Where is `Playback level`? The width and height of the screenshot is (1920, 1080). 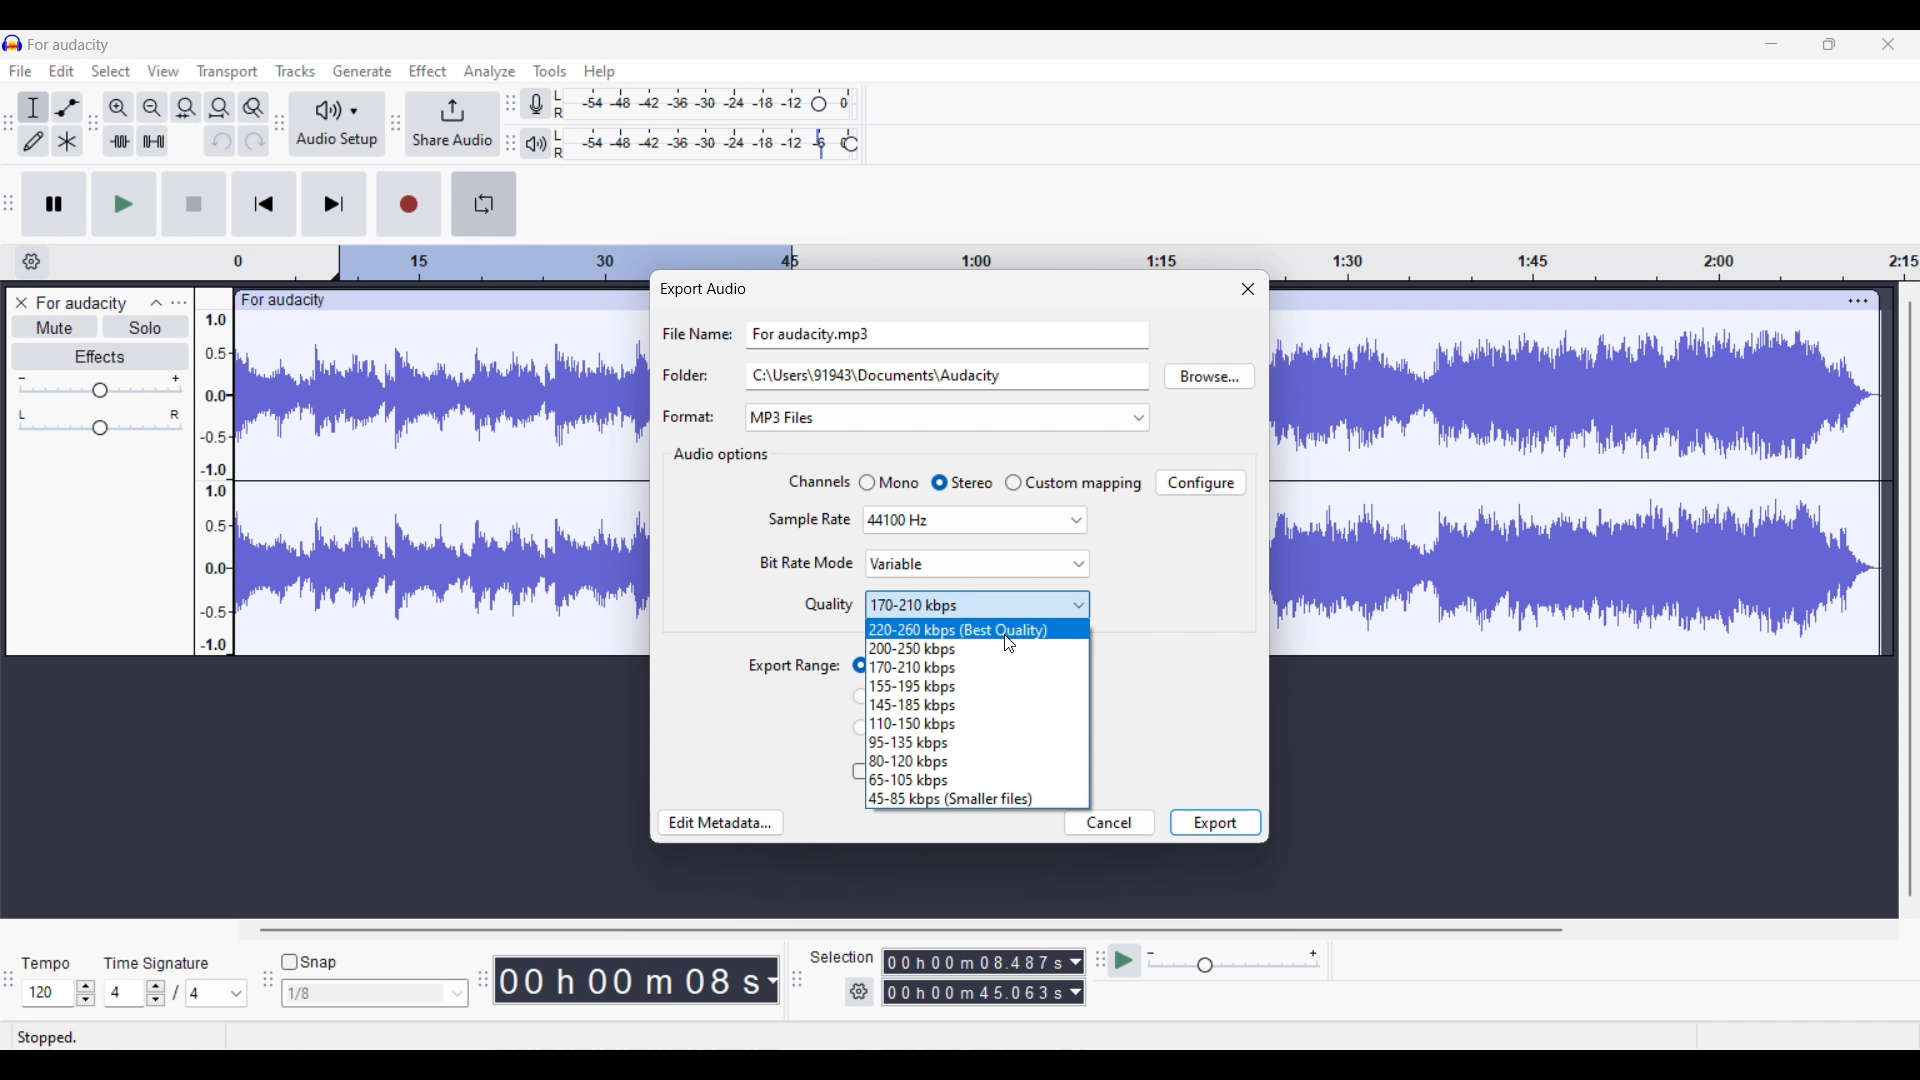 Playback level is located at coordinates (694, 144).